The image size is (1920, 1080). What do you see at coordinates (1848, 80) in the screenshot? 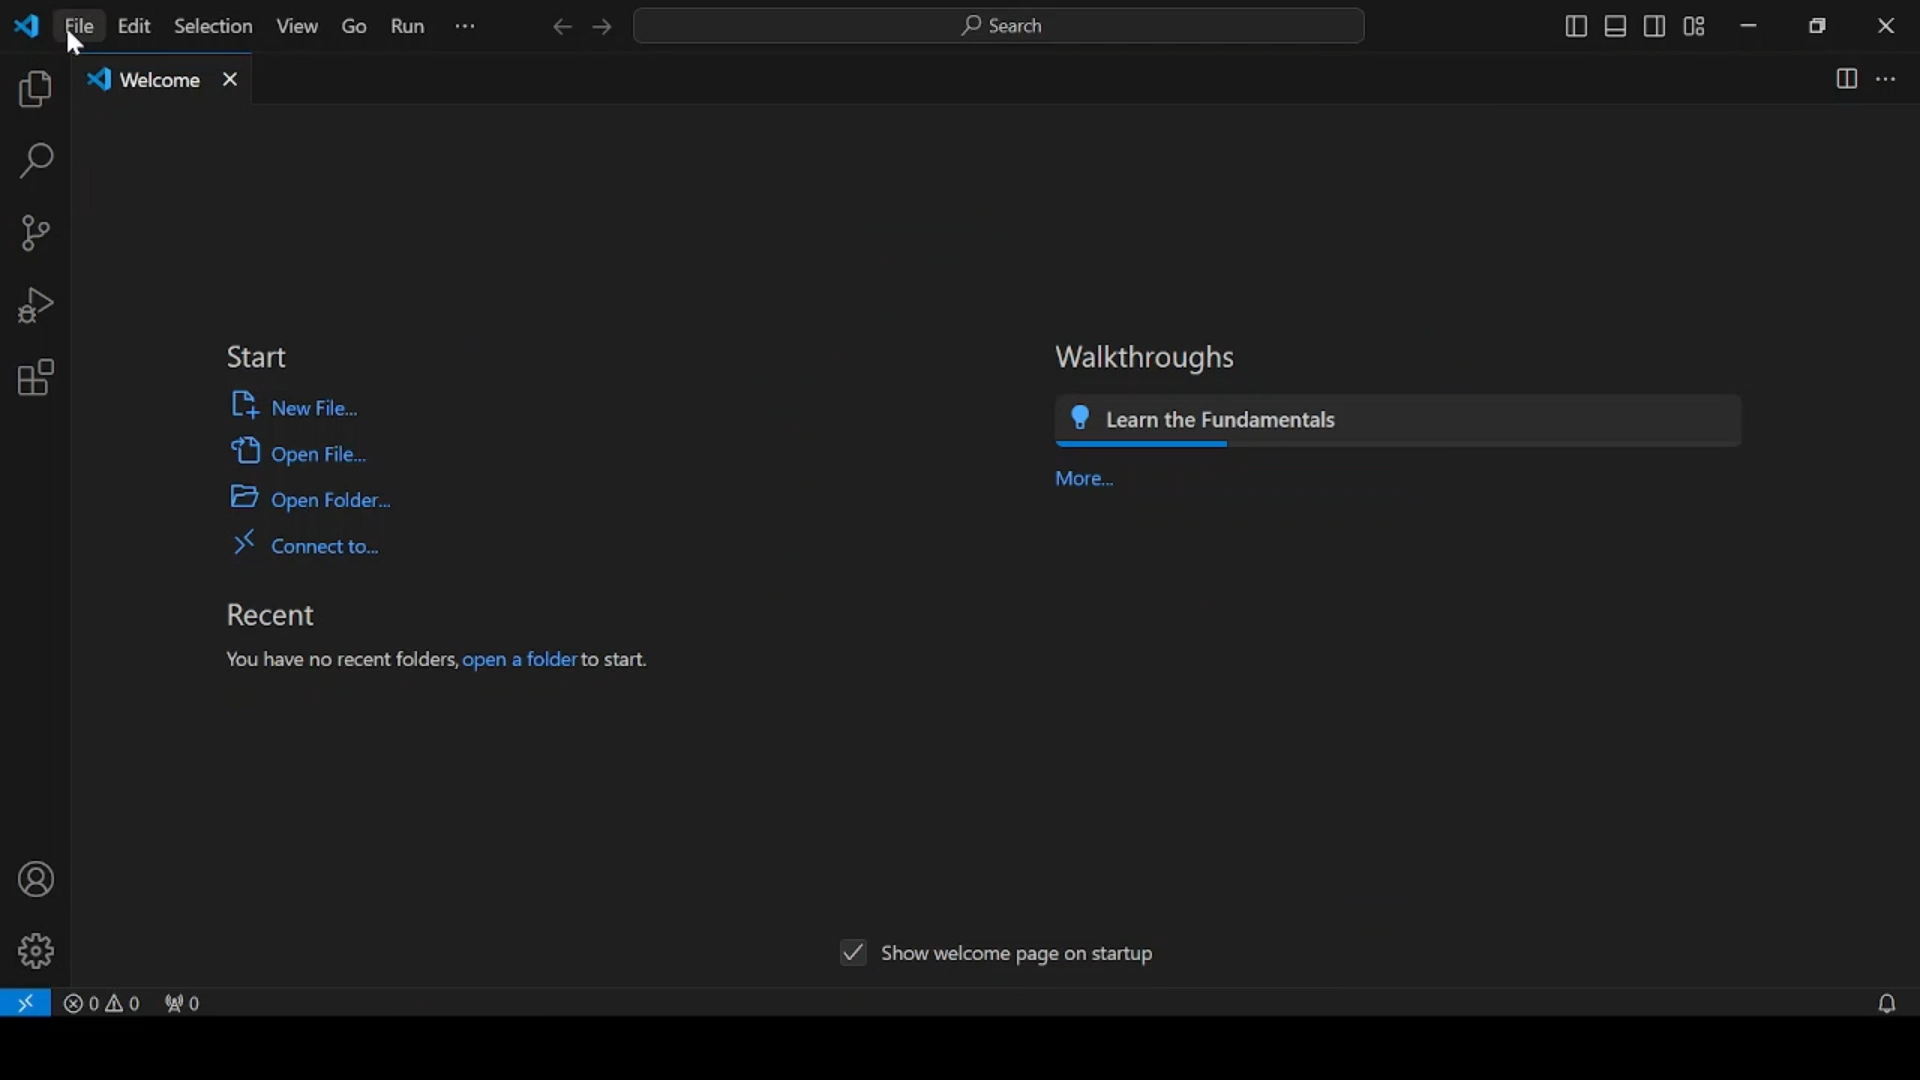
I see `split editor right` at bounding box center [1848, 80].